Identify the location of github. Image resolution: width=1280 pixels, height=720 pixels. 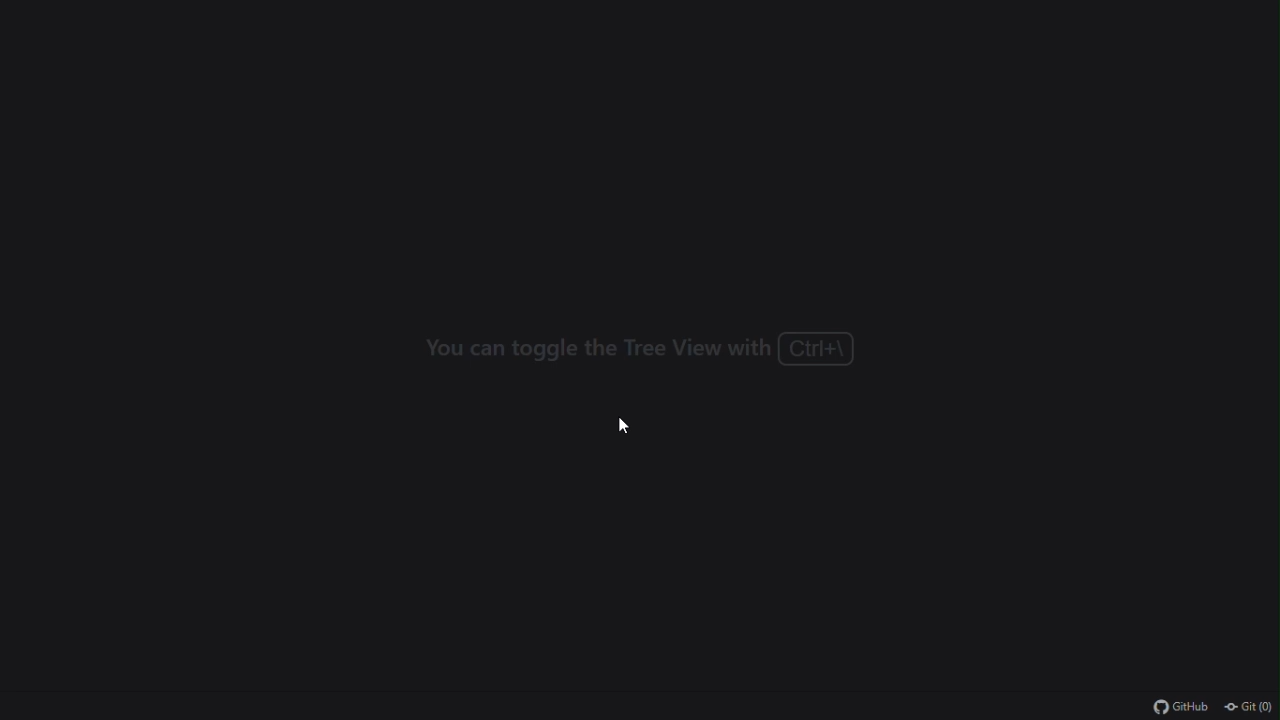
(1183, 707).